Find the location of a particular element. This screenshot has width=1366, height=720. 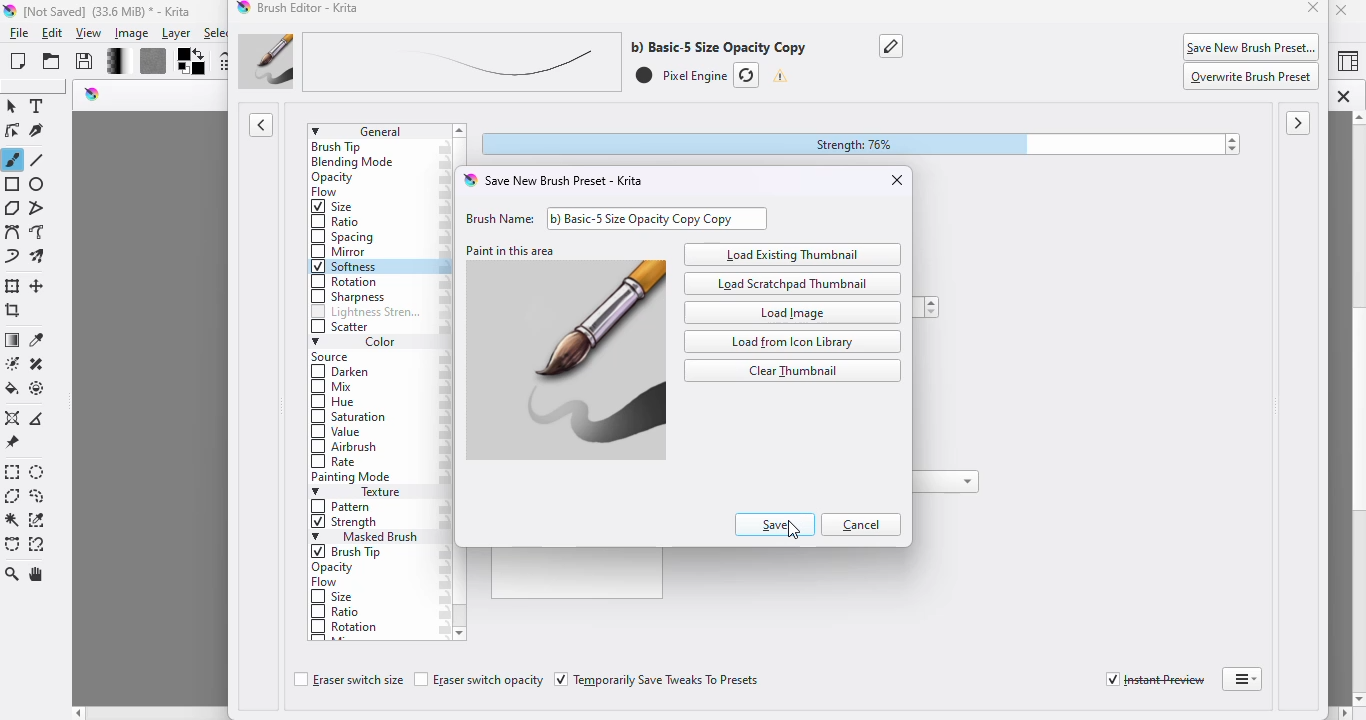

eraser switch opacity is located at coordinates (479, 680).